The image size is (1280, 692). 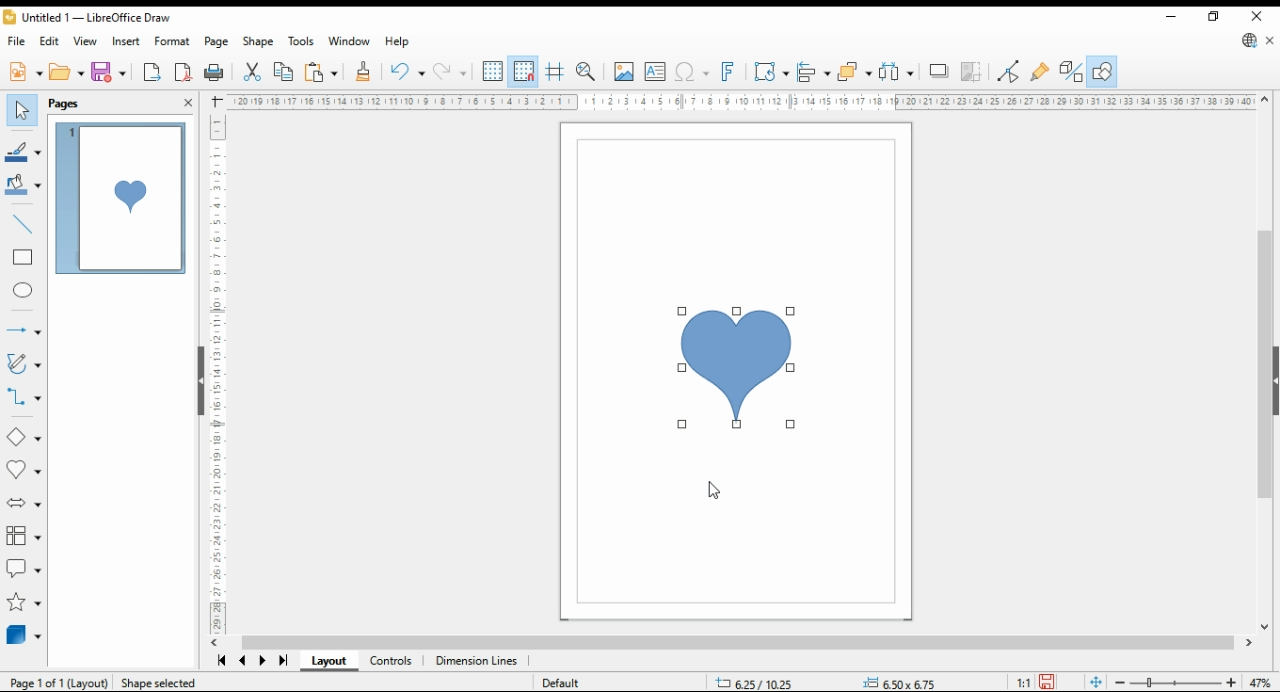 I want to click on mouse pointer, so click(x=686, y=309).